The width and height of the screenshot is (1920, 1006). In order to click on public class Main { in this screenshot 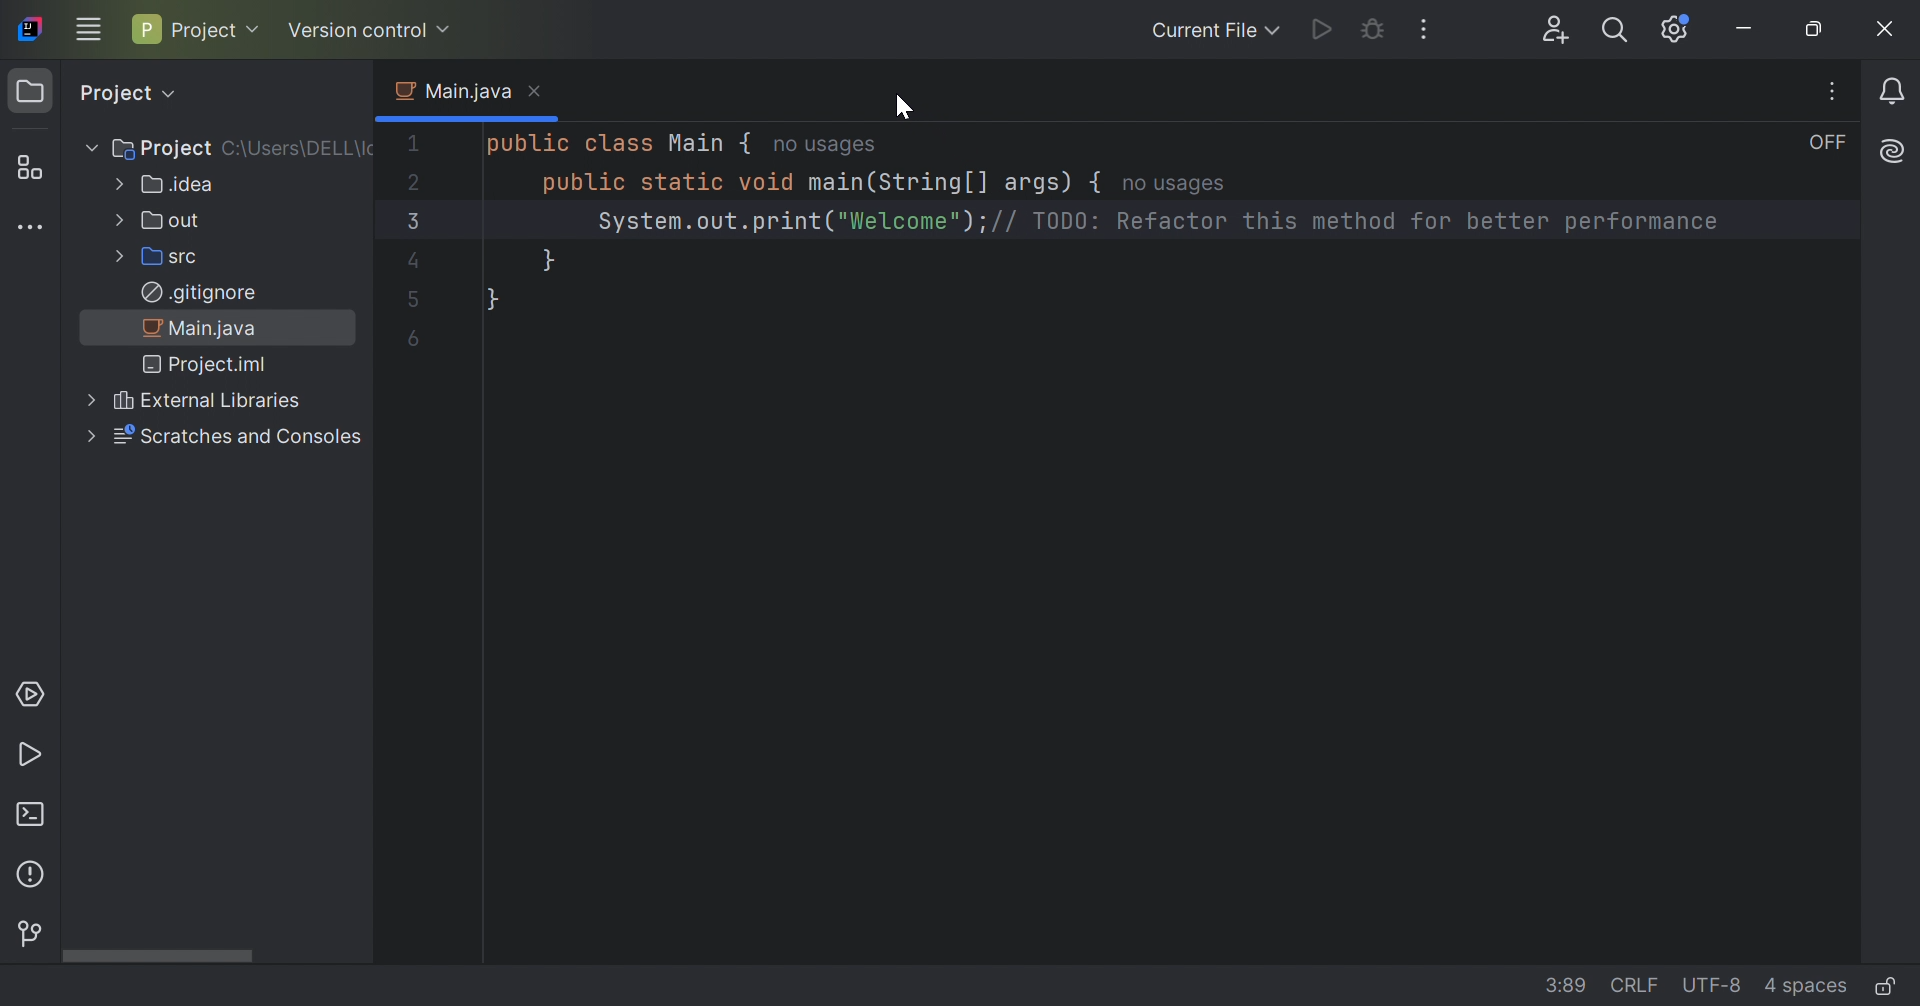, I will do `click(613, 144)`.